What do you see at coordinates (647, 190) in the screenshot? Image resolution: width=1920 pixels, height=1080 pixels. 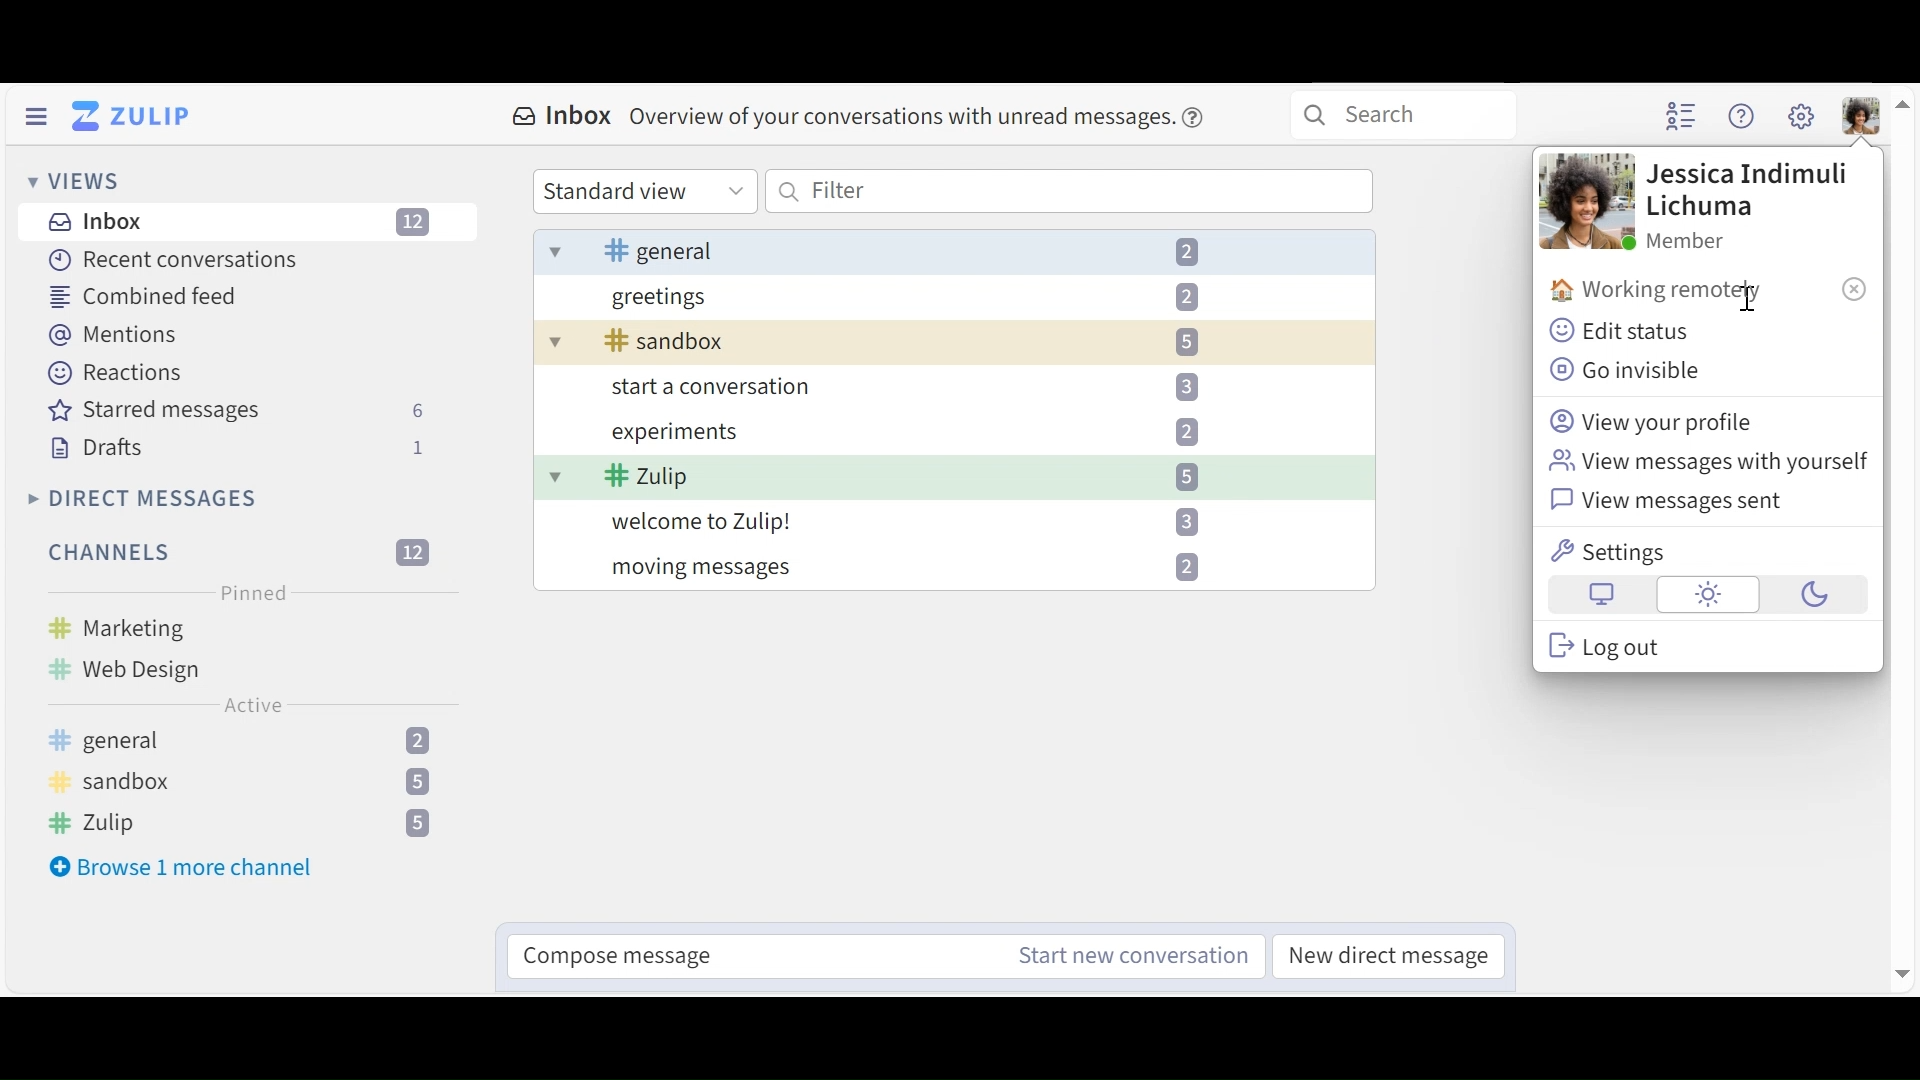 I see `Standard View` at bounding box center [647, 190].